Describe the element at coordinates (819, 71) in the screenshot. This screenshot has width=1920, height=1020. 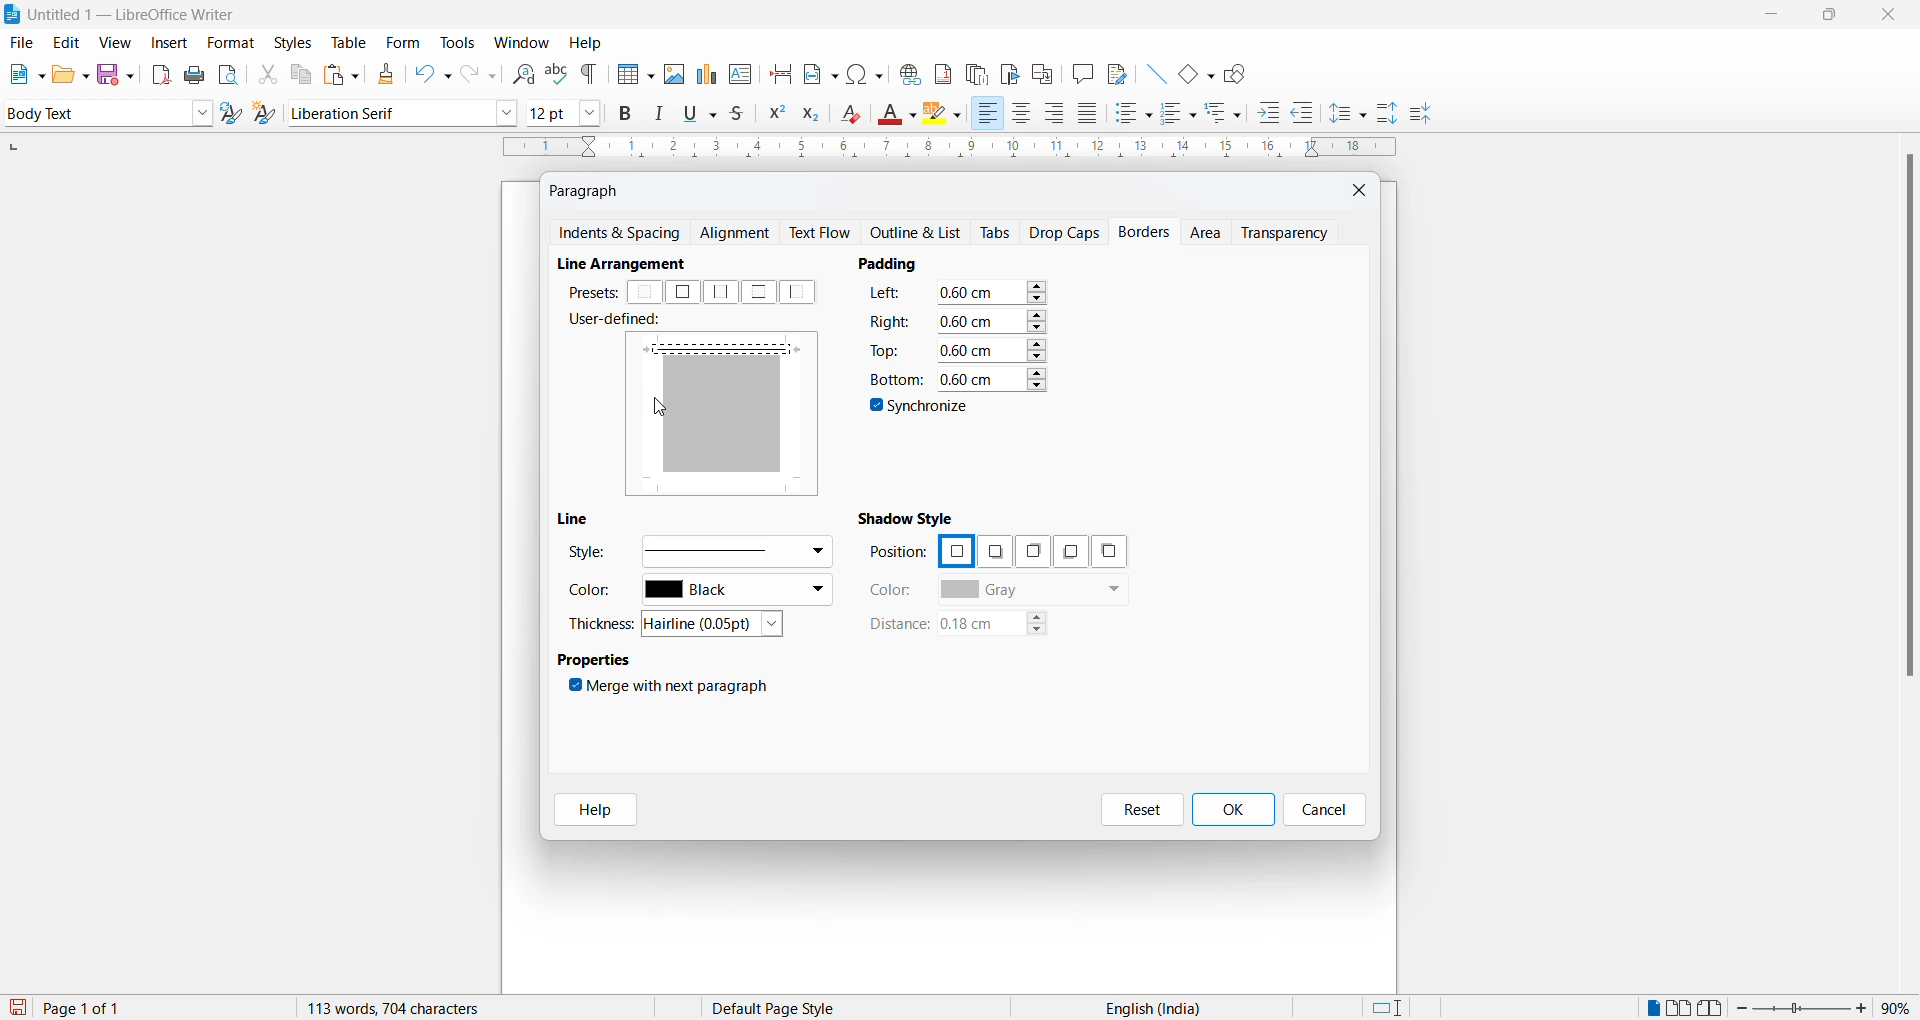
I see `insert field` at that location.